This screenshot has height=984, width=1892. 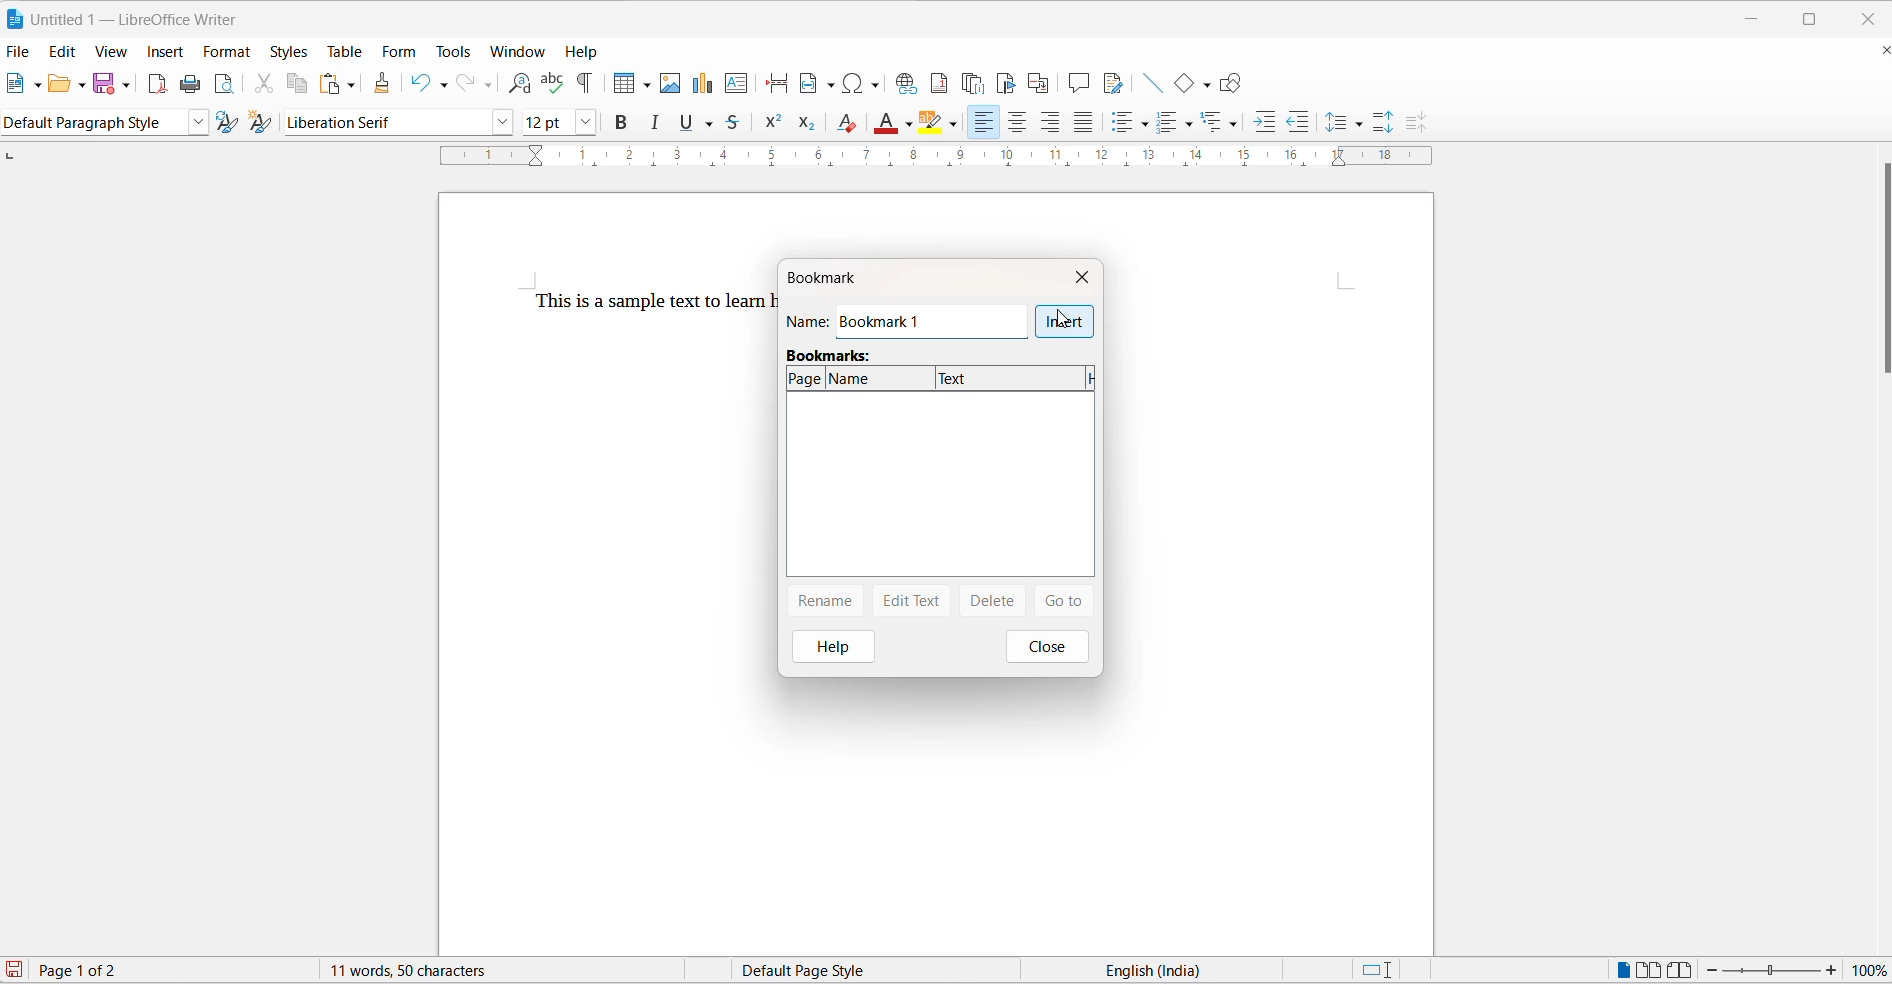 What do you see at coordinates (832, 356) in the screenshot?
I see `bookmarks heading` at bounding box center [832, 356].